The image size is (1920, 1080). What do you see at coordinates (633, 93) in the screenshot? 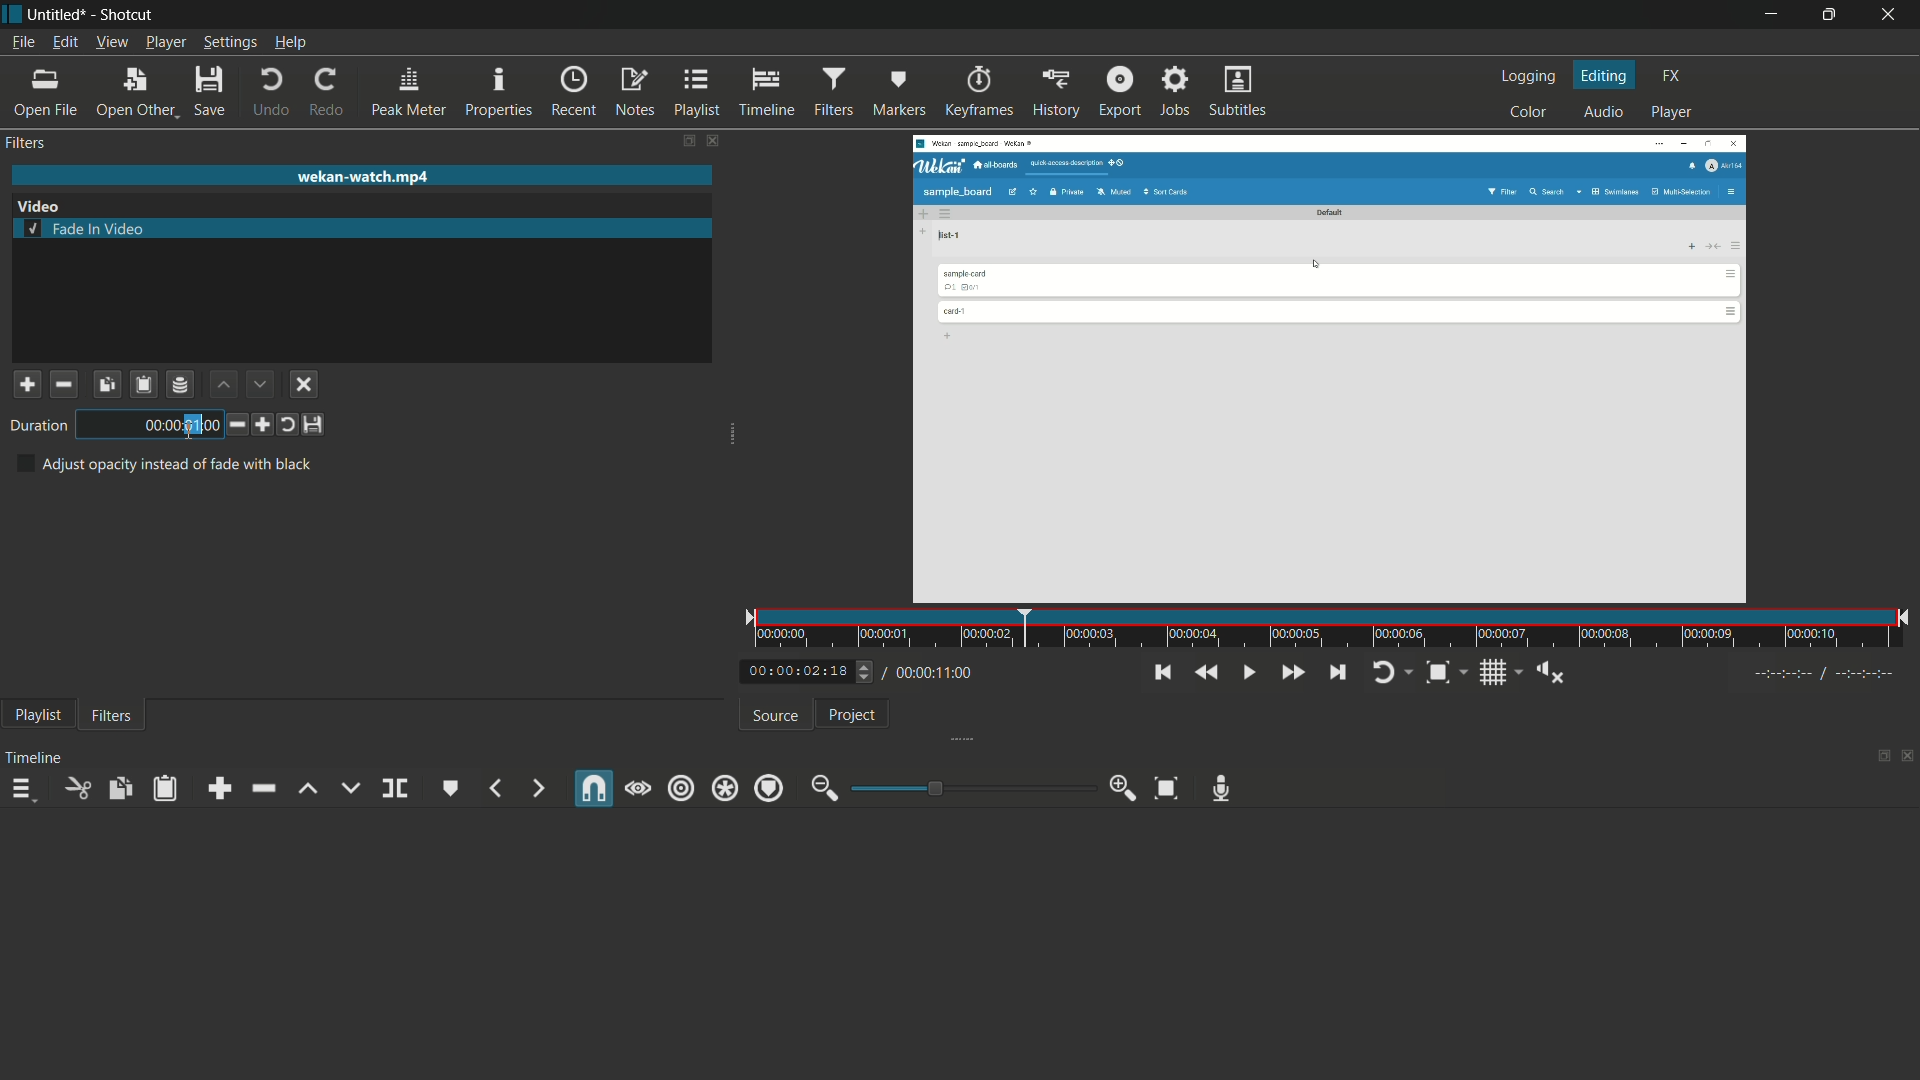
I see `notes` at bounding box center [633, 93].